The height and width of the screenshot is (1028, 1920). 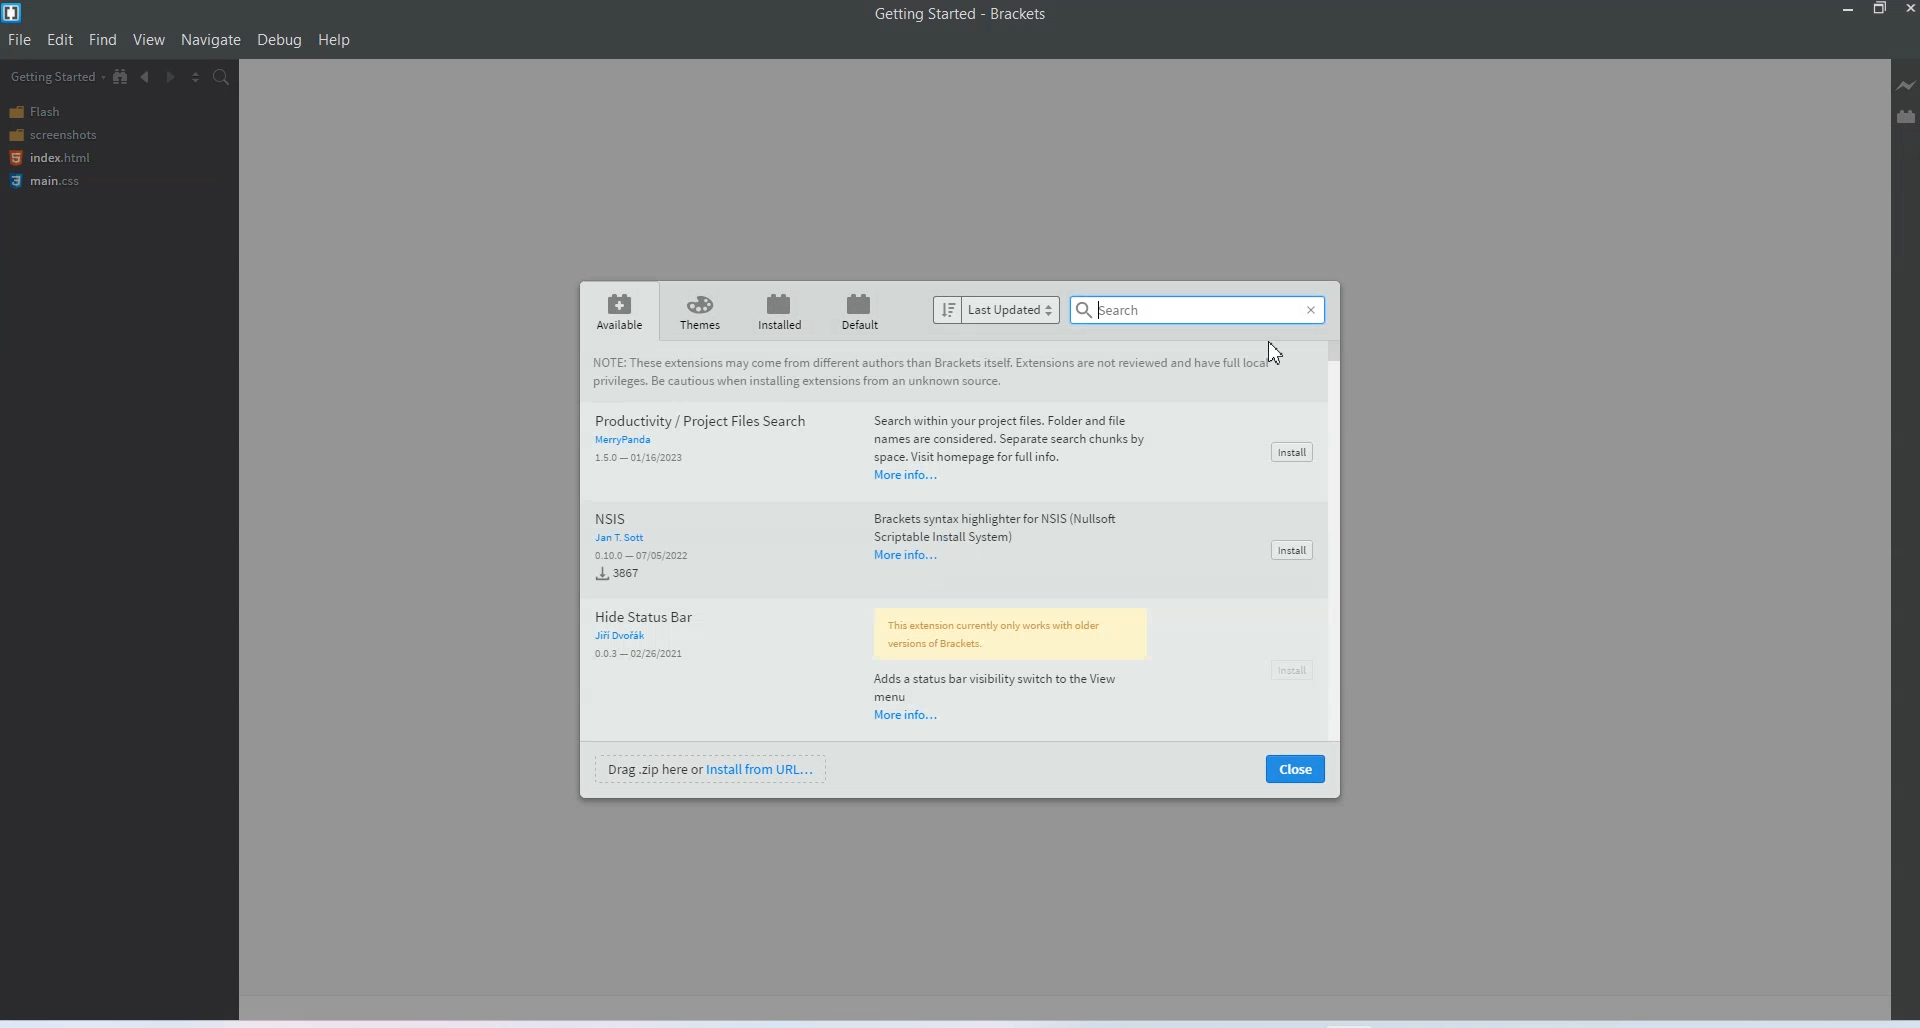 I want to click on Show in the file tree, so click(x=122, y=76).